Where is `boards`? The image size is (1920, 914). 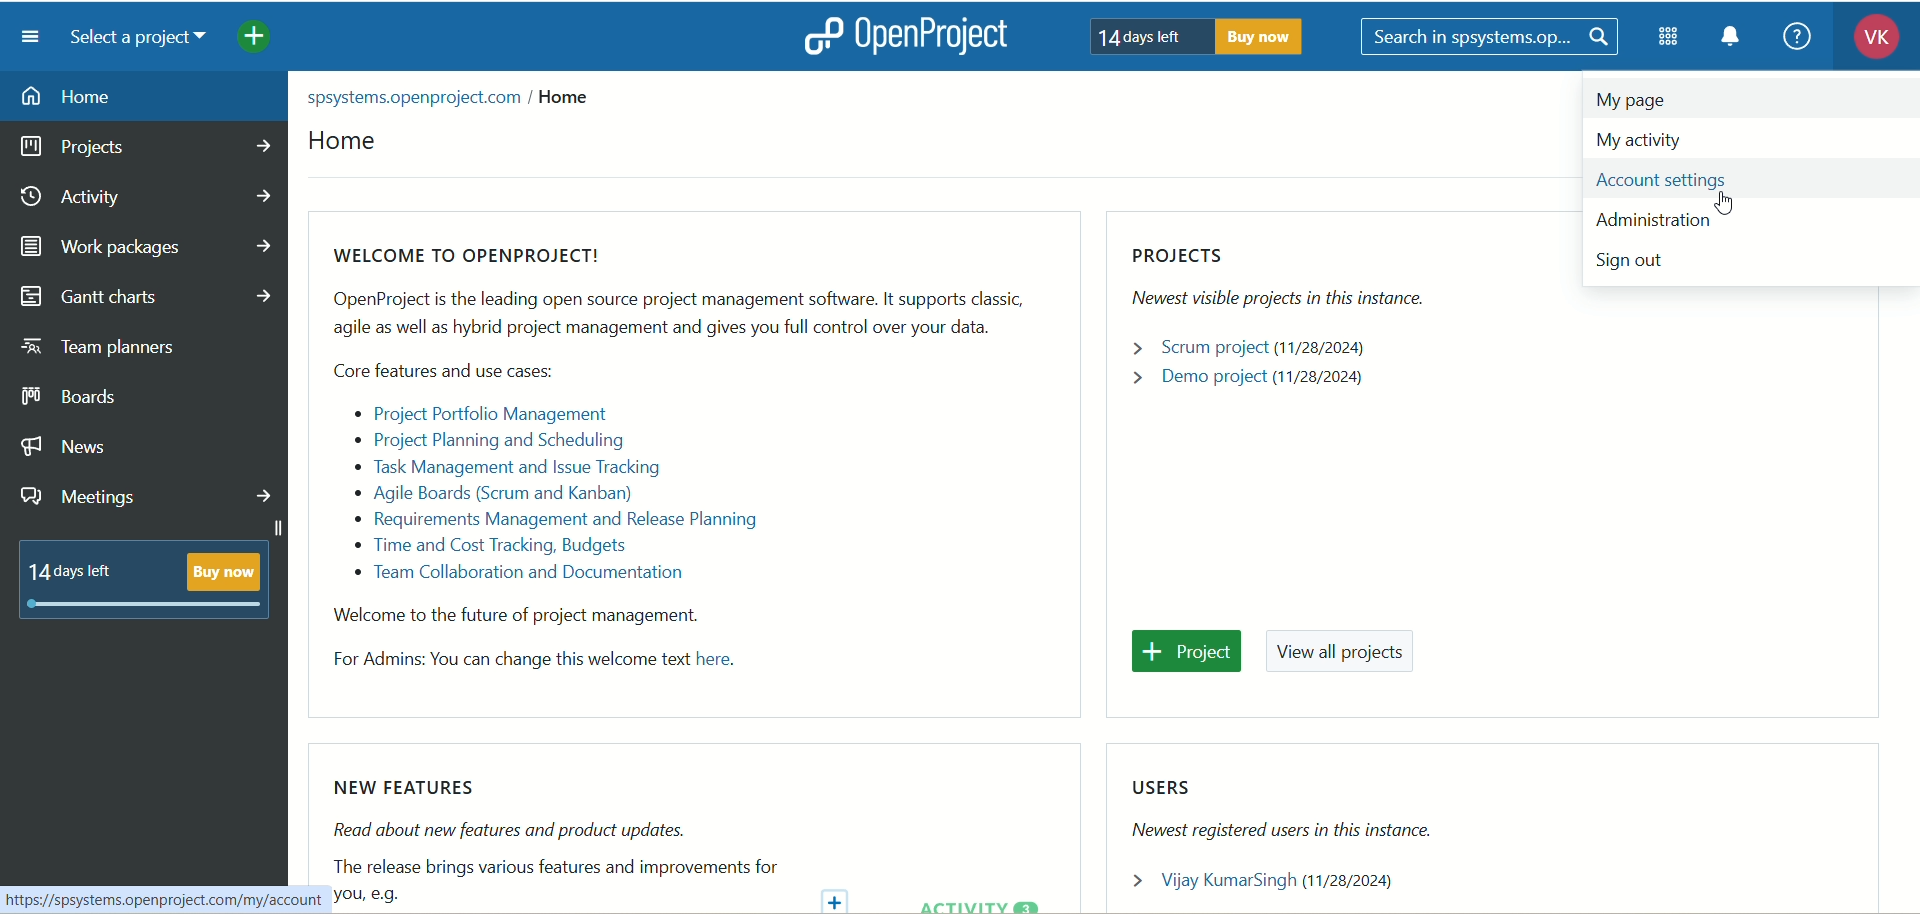 boards is located at coordinates (73, 396).